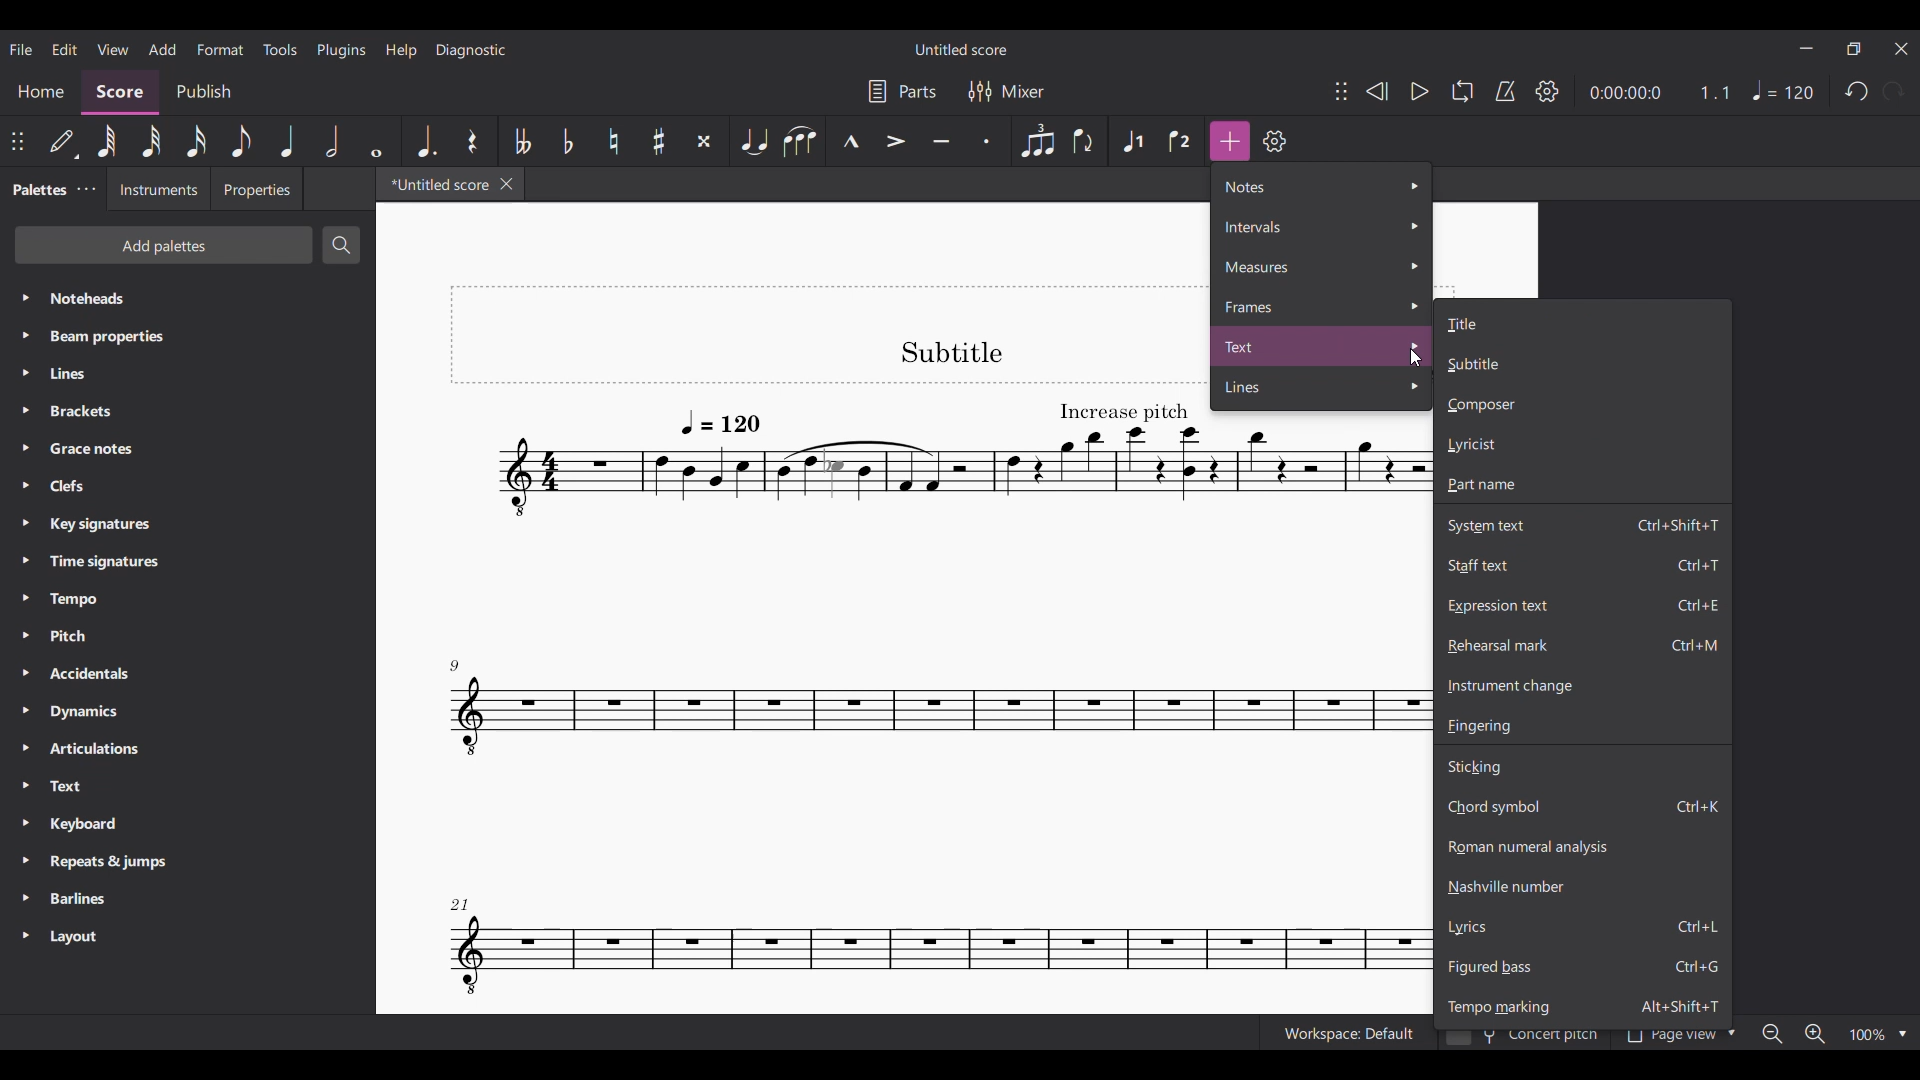 The image size is (1920, 1080). I want to click on Voice 1, so click(1133, 141).